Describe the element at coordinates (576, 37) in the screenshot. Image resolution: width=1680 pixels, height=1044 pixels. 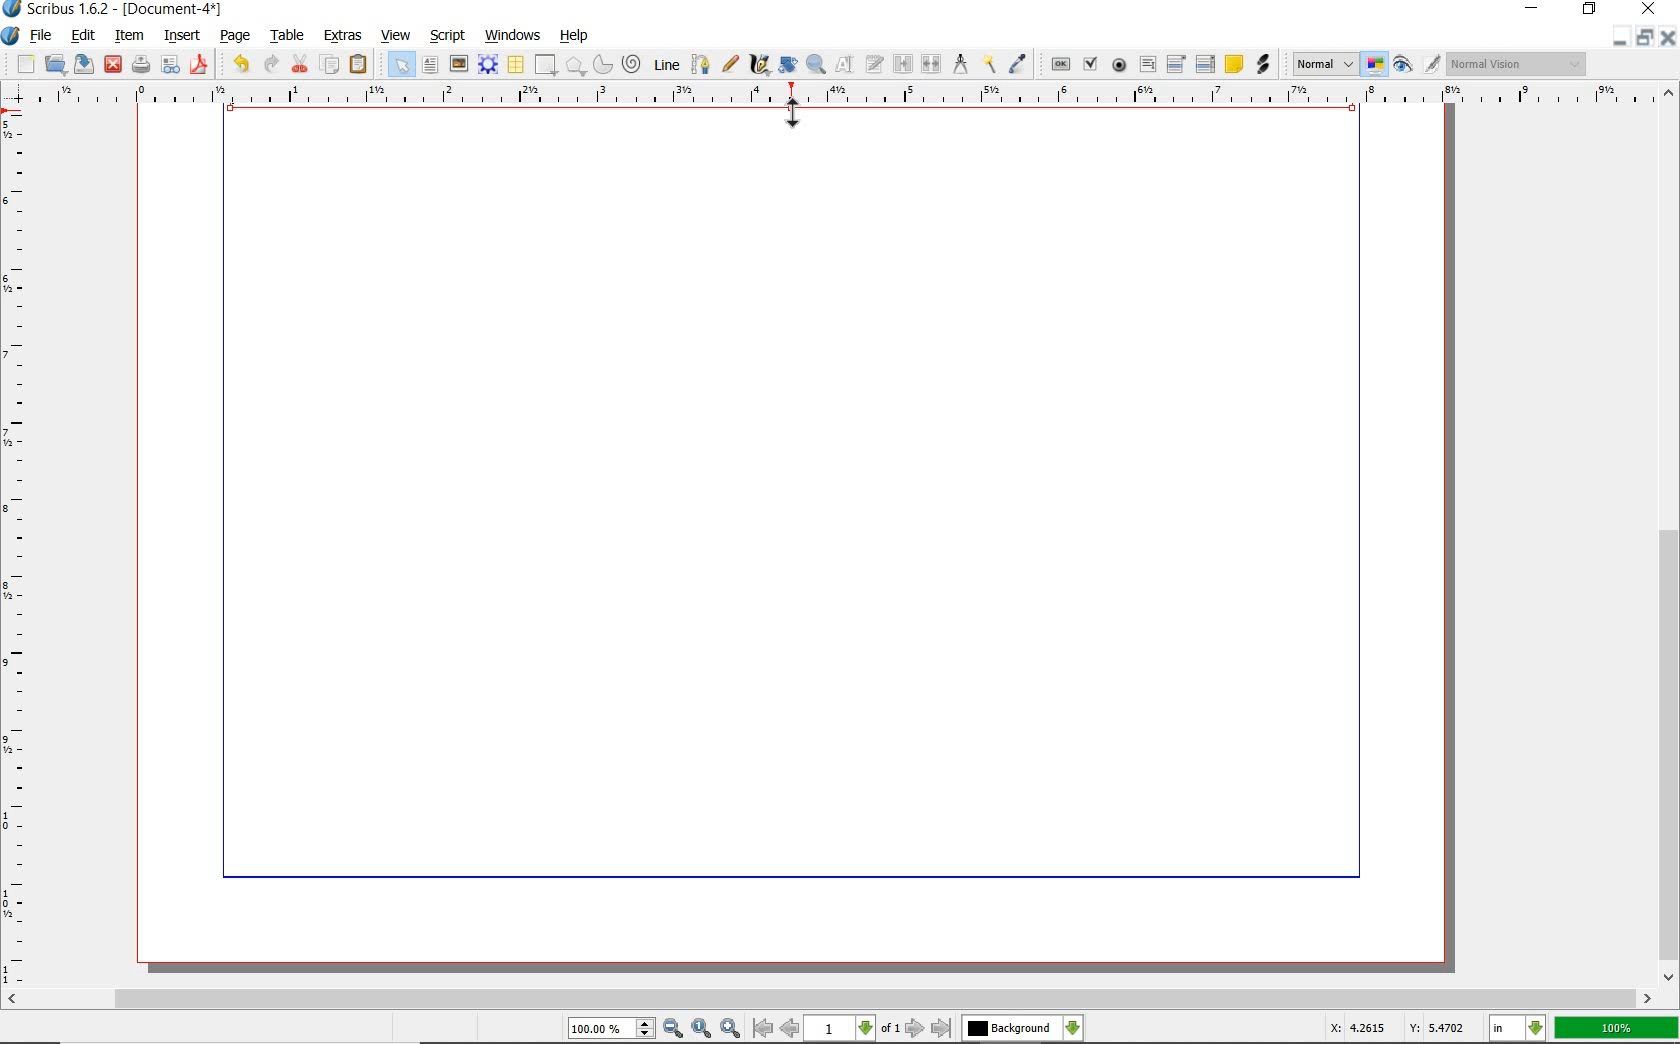
I see `help` at that location.